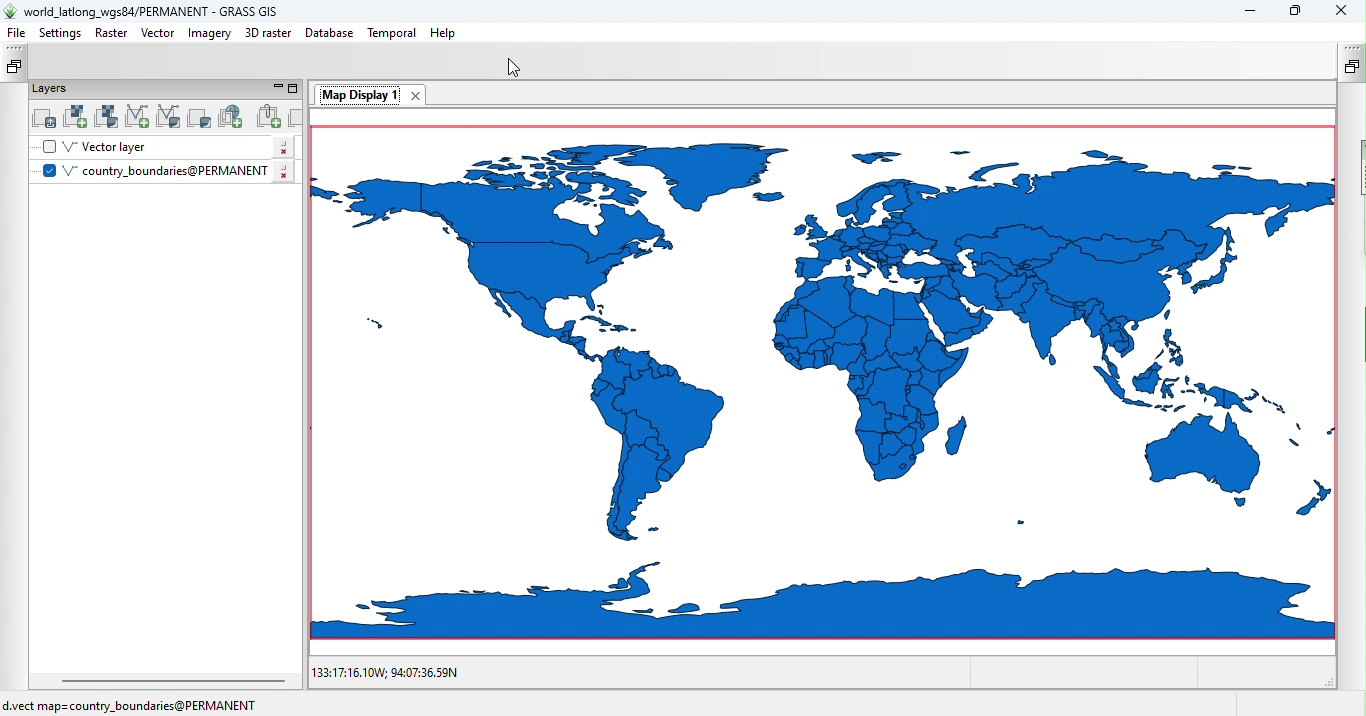 The width and height of the screenshot is (1366, 716). Describe the element at coordinates (1295, 12) in the screenshot. I see `Maximize` at that location.